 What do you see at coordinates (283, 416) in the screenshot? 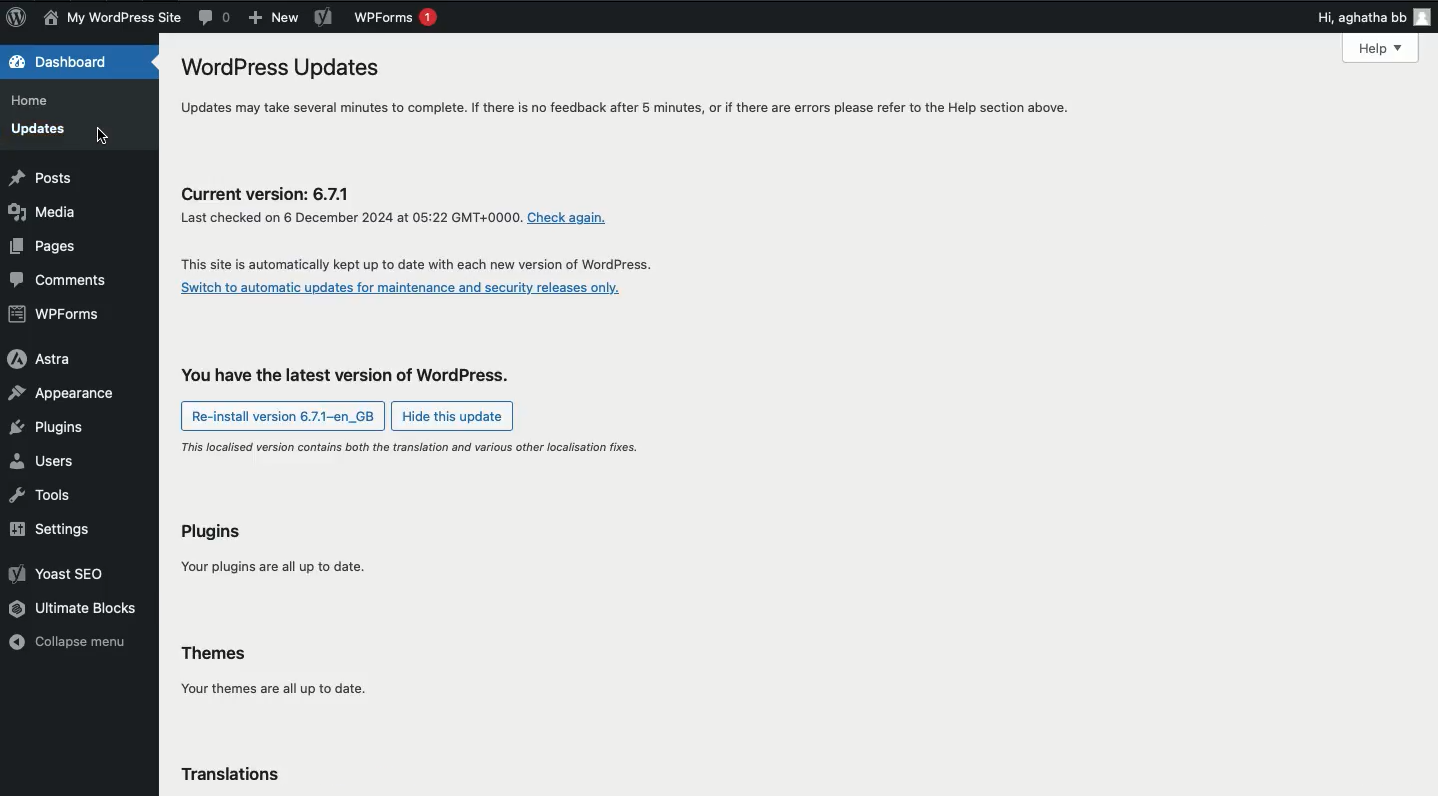
I see `Re-install version` at bounding box center [283, 416].